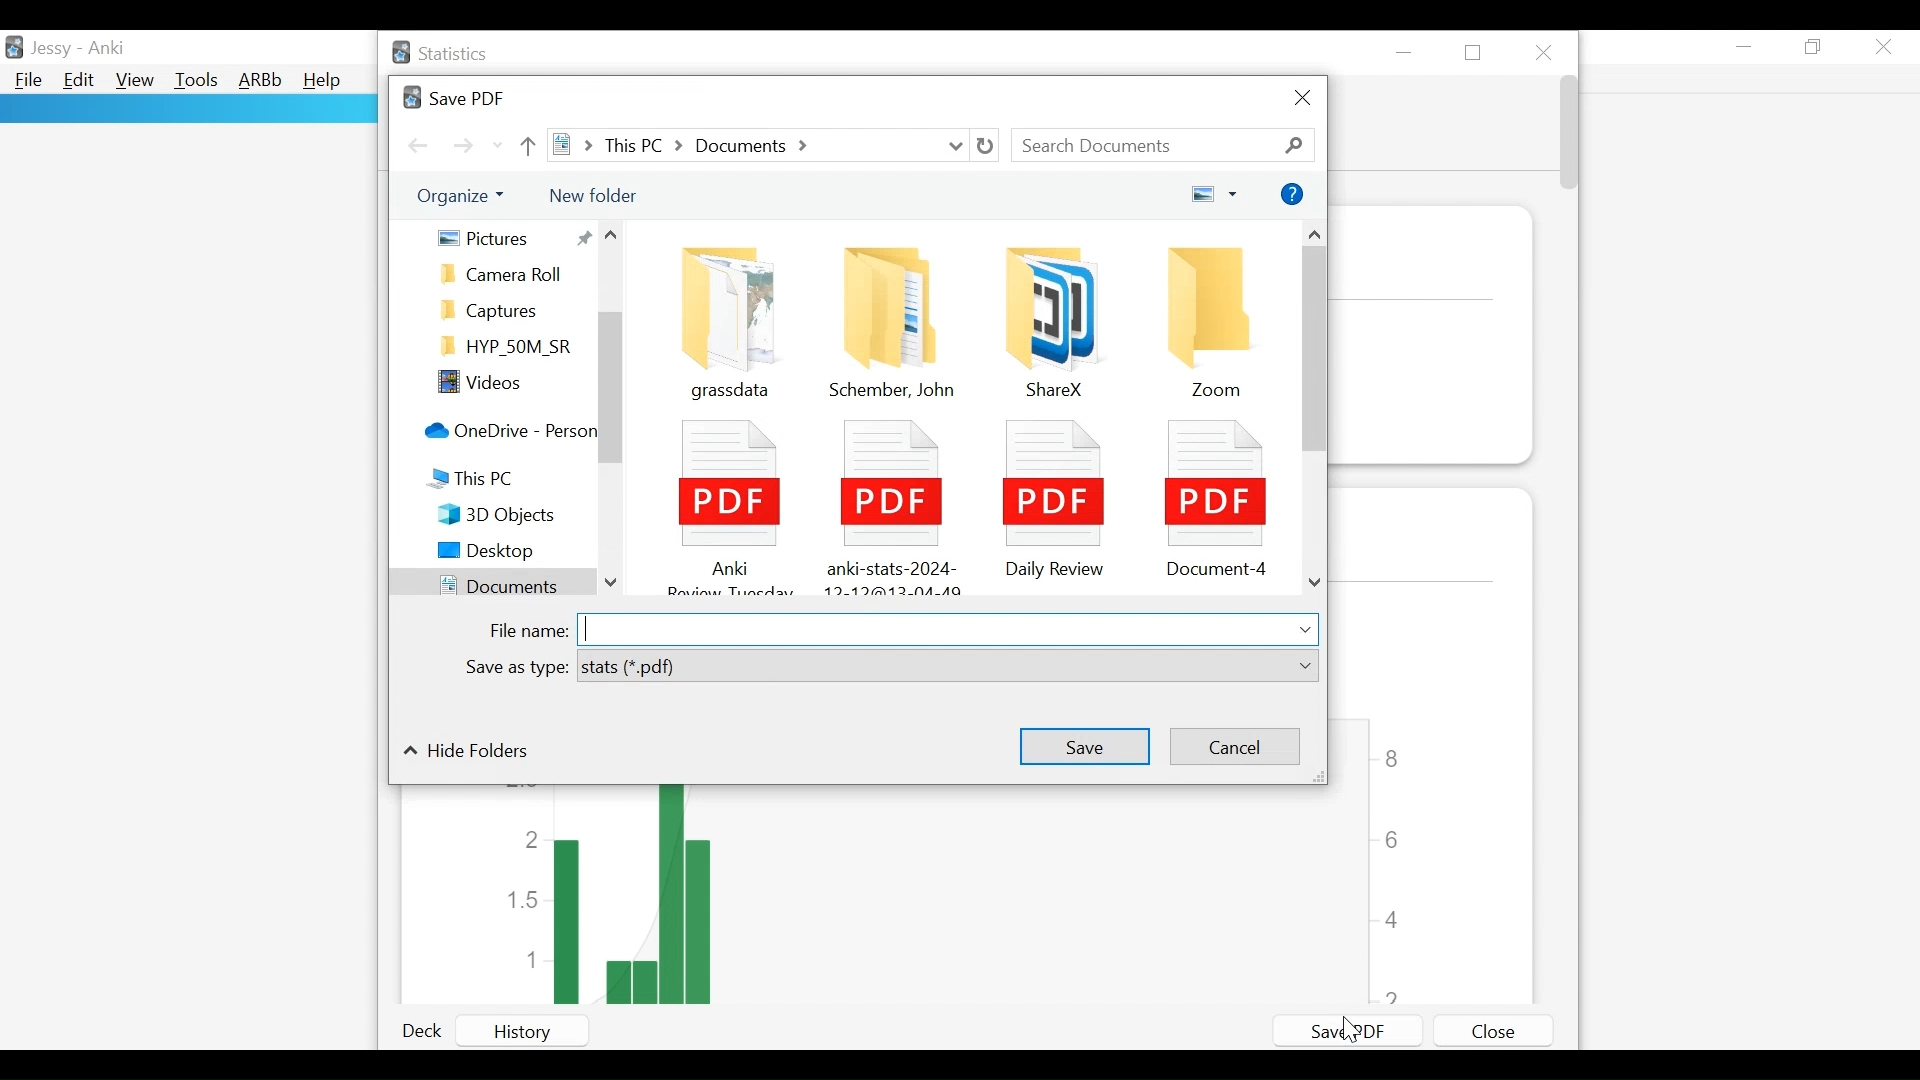  What do you see at coordinates (418, 144) in the screenshot?
I see `Go back` at bounding box center [418, 144].